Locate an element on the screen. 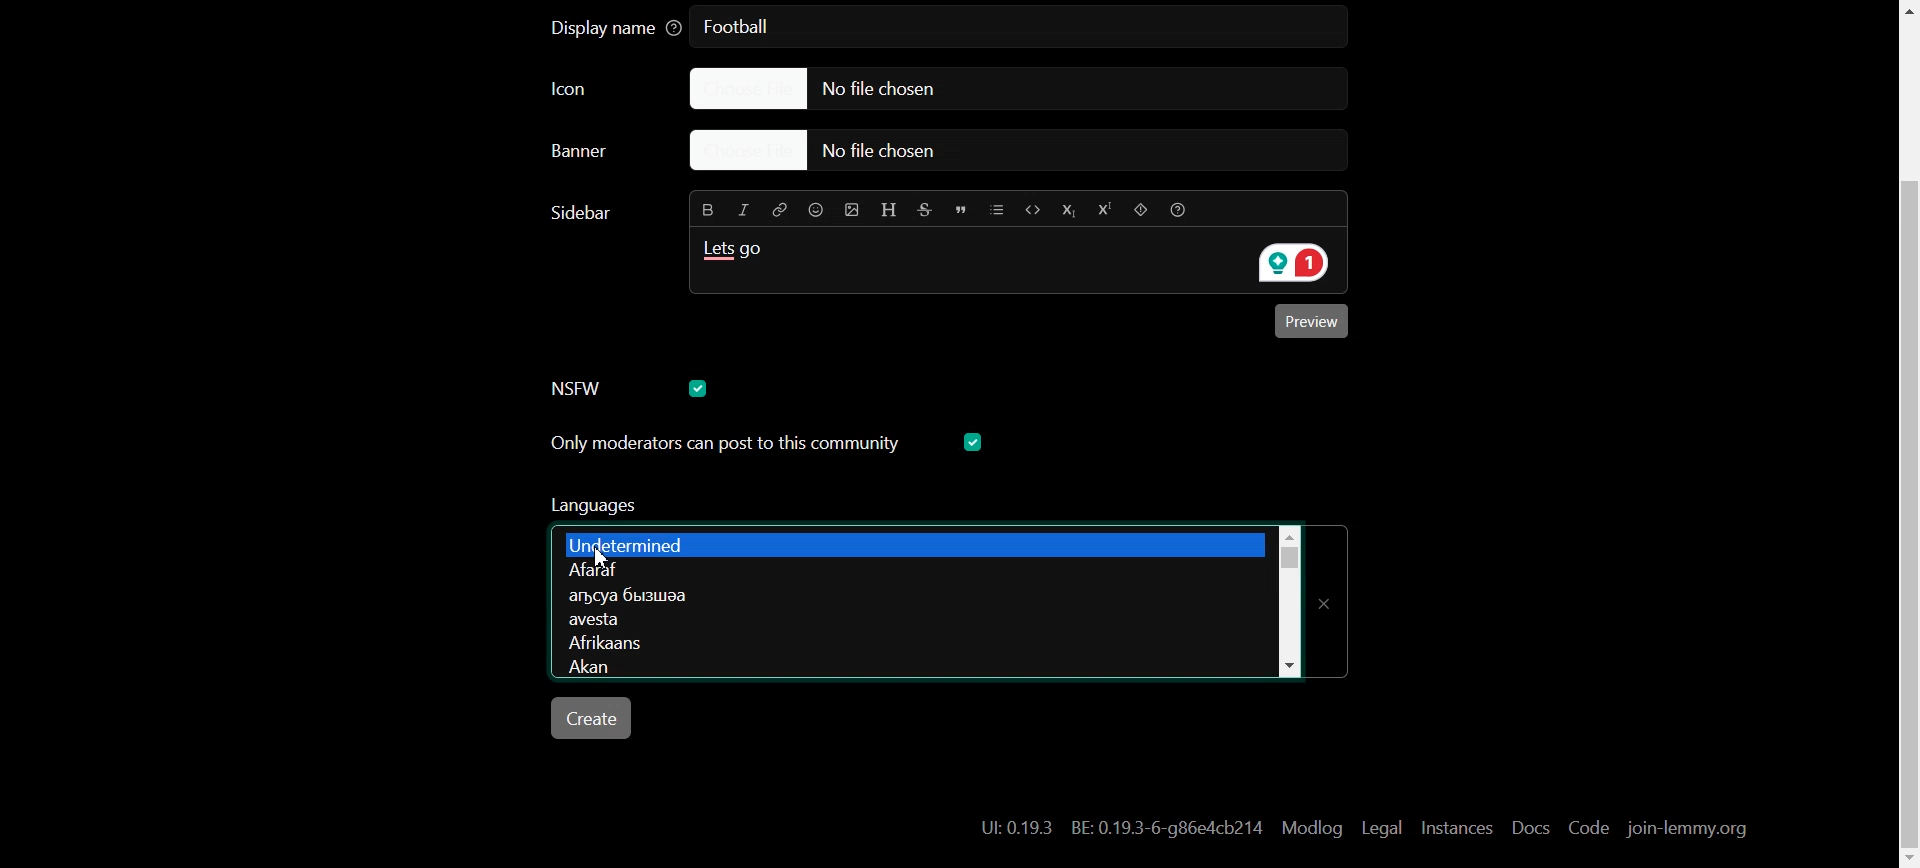 Image resolution: width=1920 pixels, height=868 pixels. Bold is located at coordinates (705, 209).